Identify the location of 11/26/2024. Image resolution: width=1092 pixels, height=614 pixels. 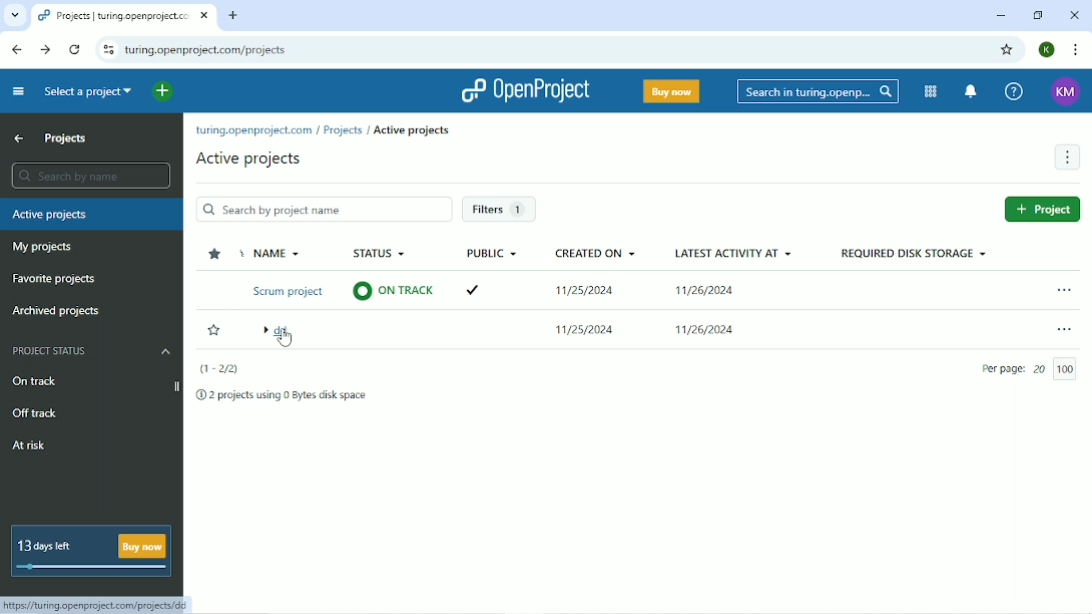
(707, 289).